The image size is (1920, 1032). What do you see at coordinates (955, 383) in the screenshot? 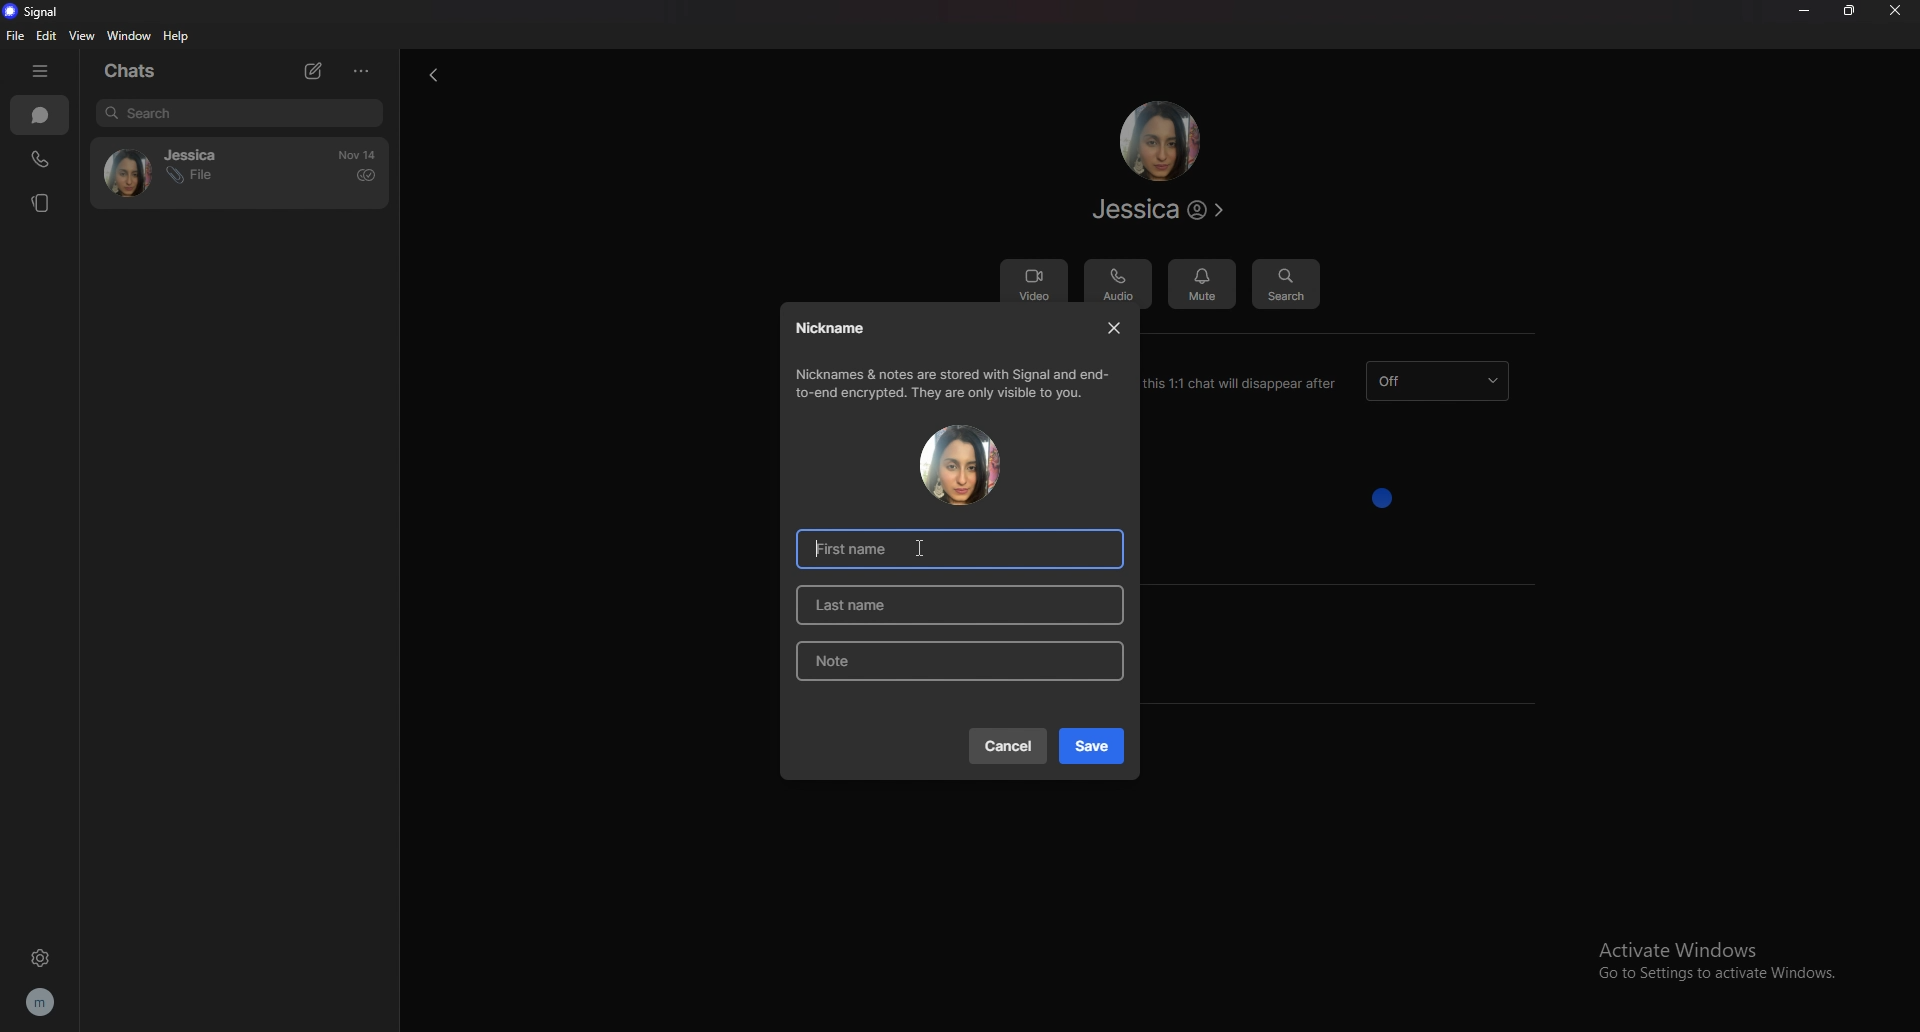
I see `info` at bounding box center [955, 383].